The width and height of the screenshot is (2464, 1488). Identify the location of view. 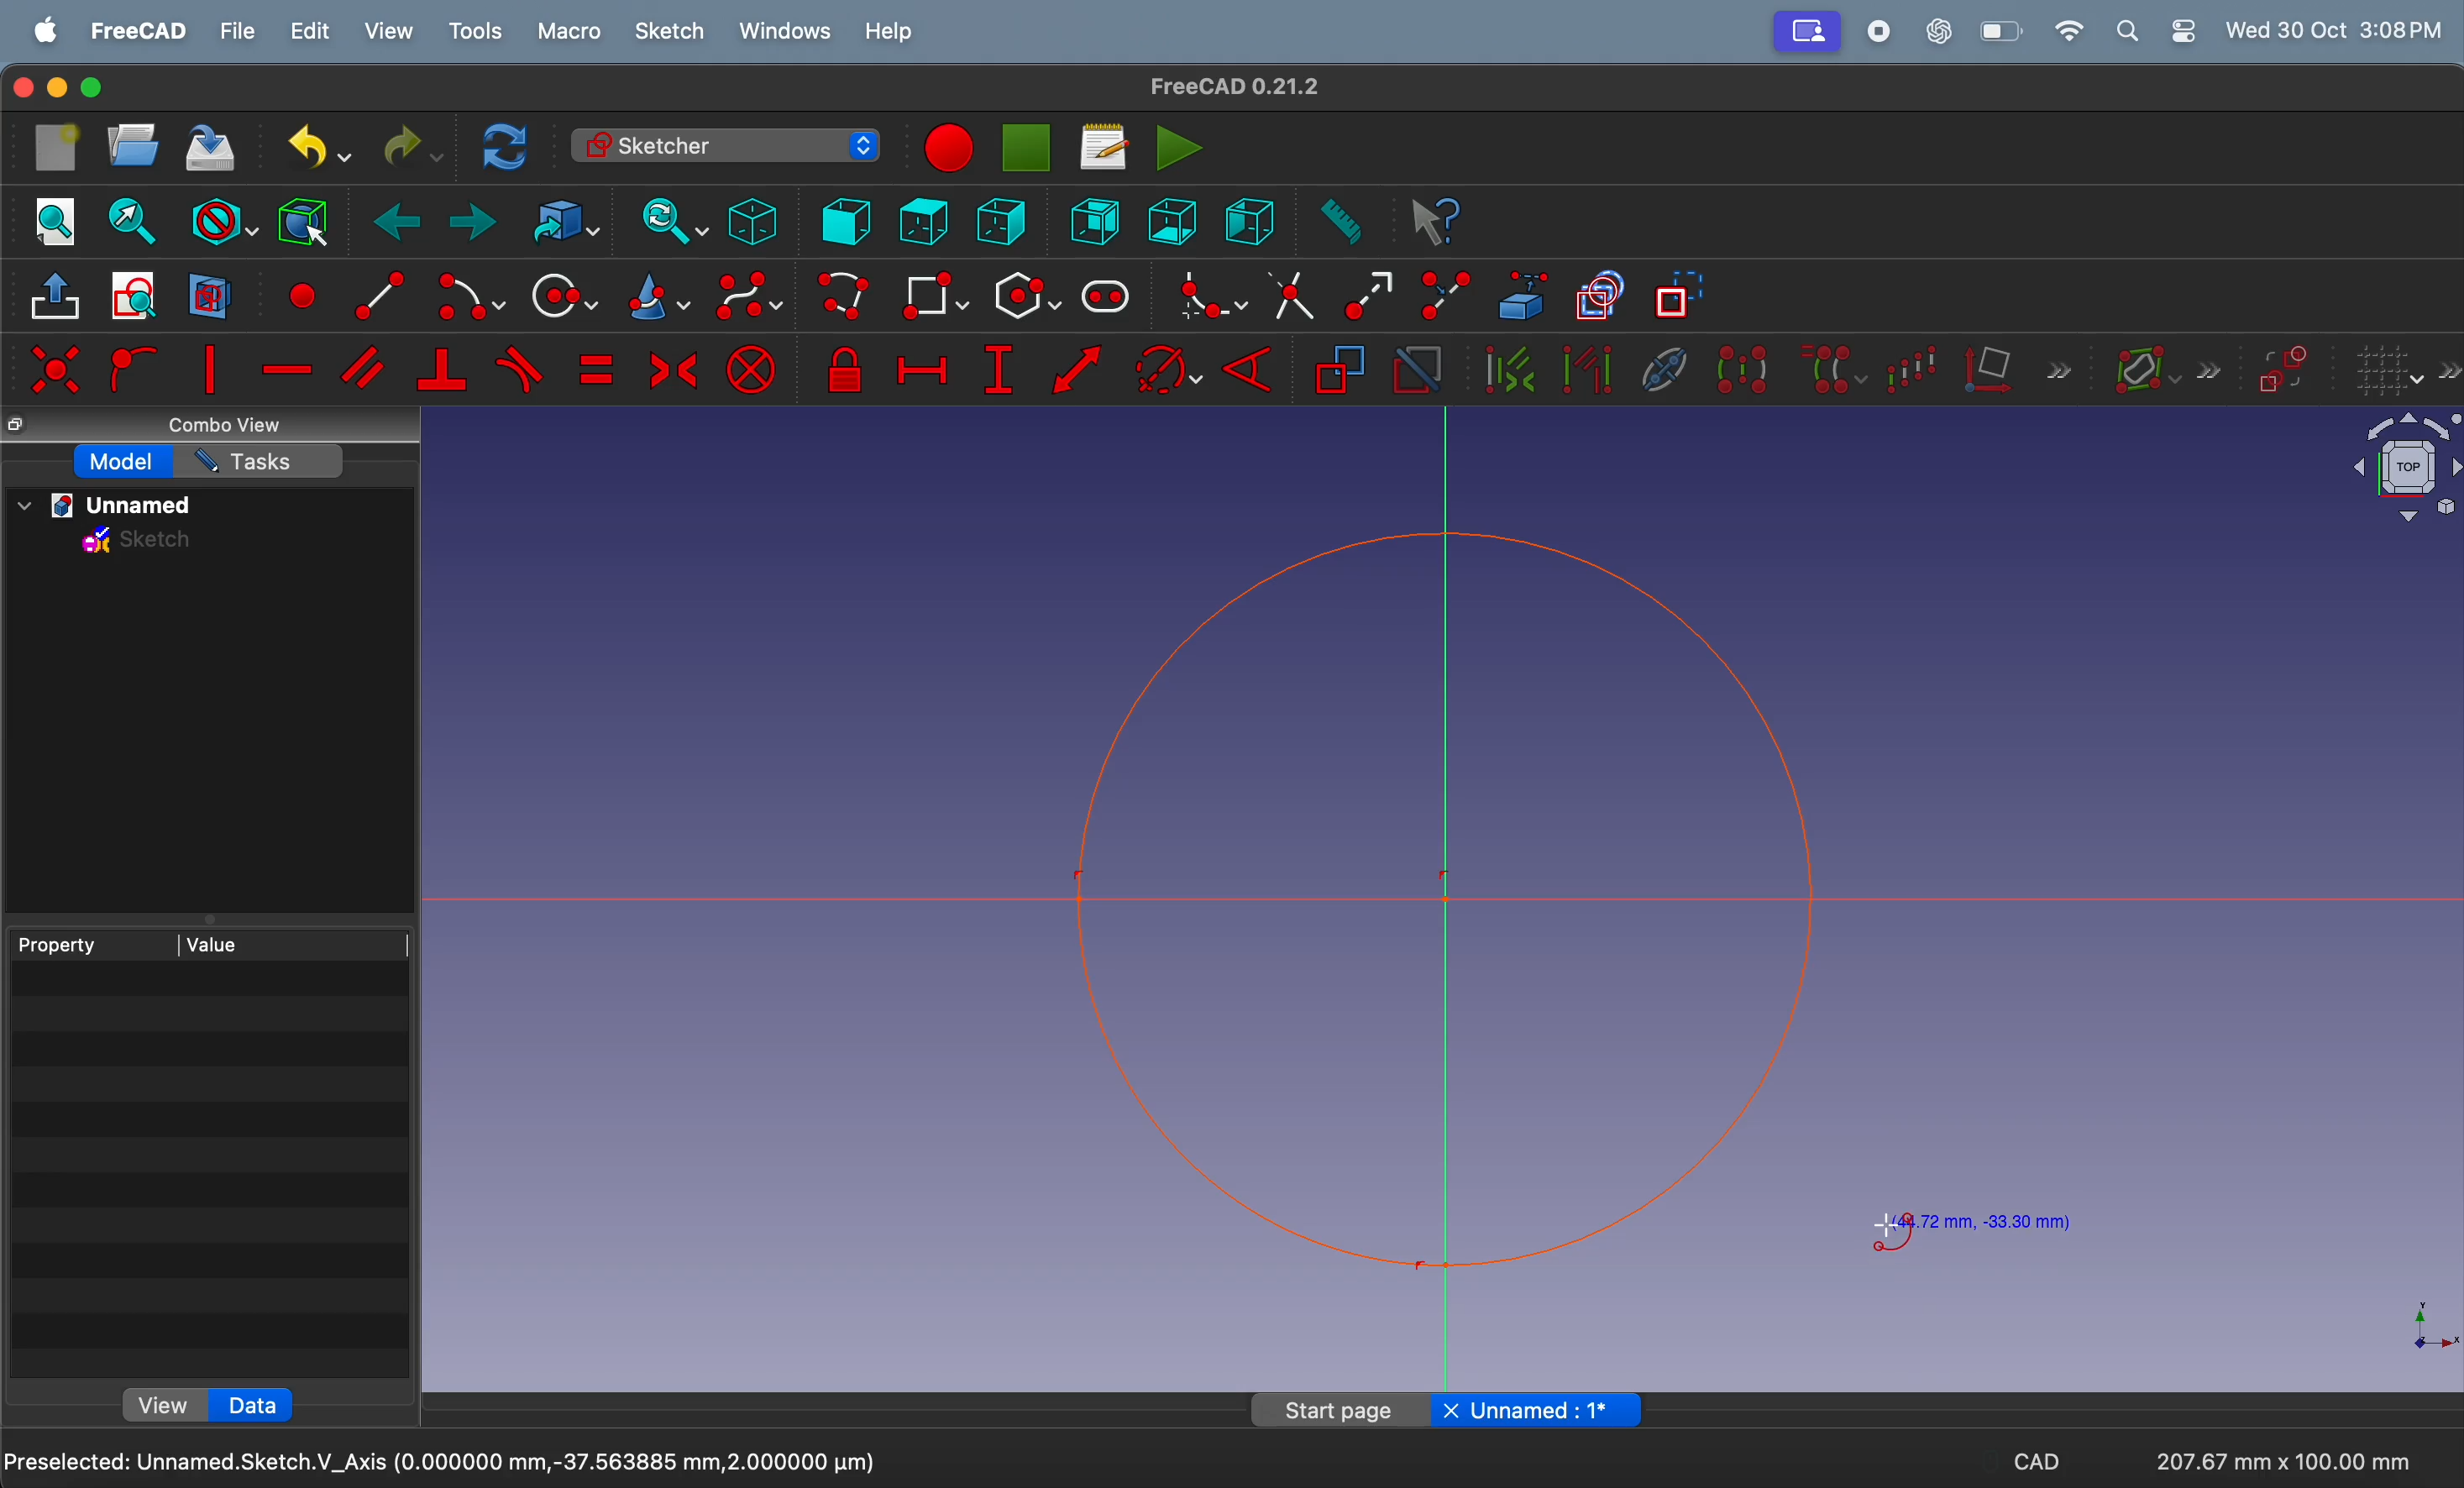
(162, 1403).